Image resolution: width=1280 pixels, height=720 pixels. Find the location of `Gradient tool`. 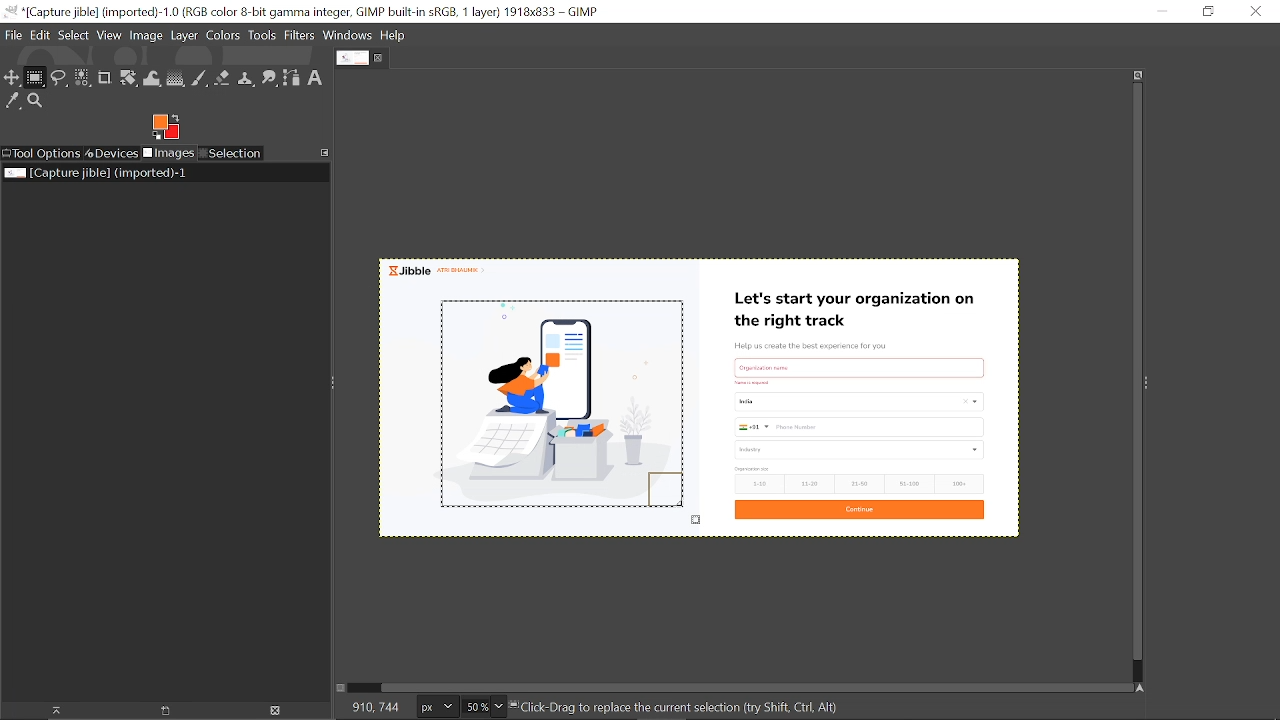

Gradient tool is located at coordinates (176, 79).